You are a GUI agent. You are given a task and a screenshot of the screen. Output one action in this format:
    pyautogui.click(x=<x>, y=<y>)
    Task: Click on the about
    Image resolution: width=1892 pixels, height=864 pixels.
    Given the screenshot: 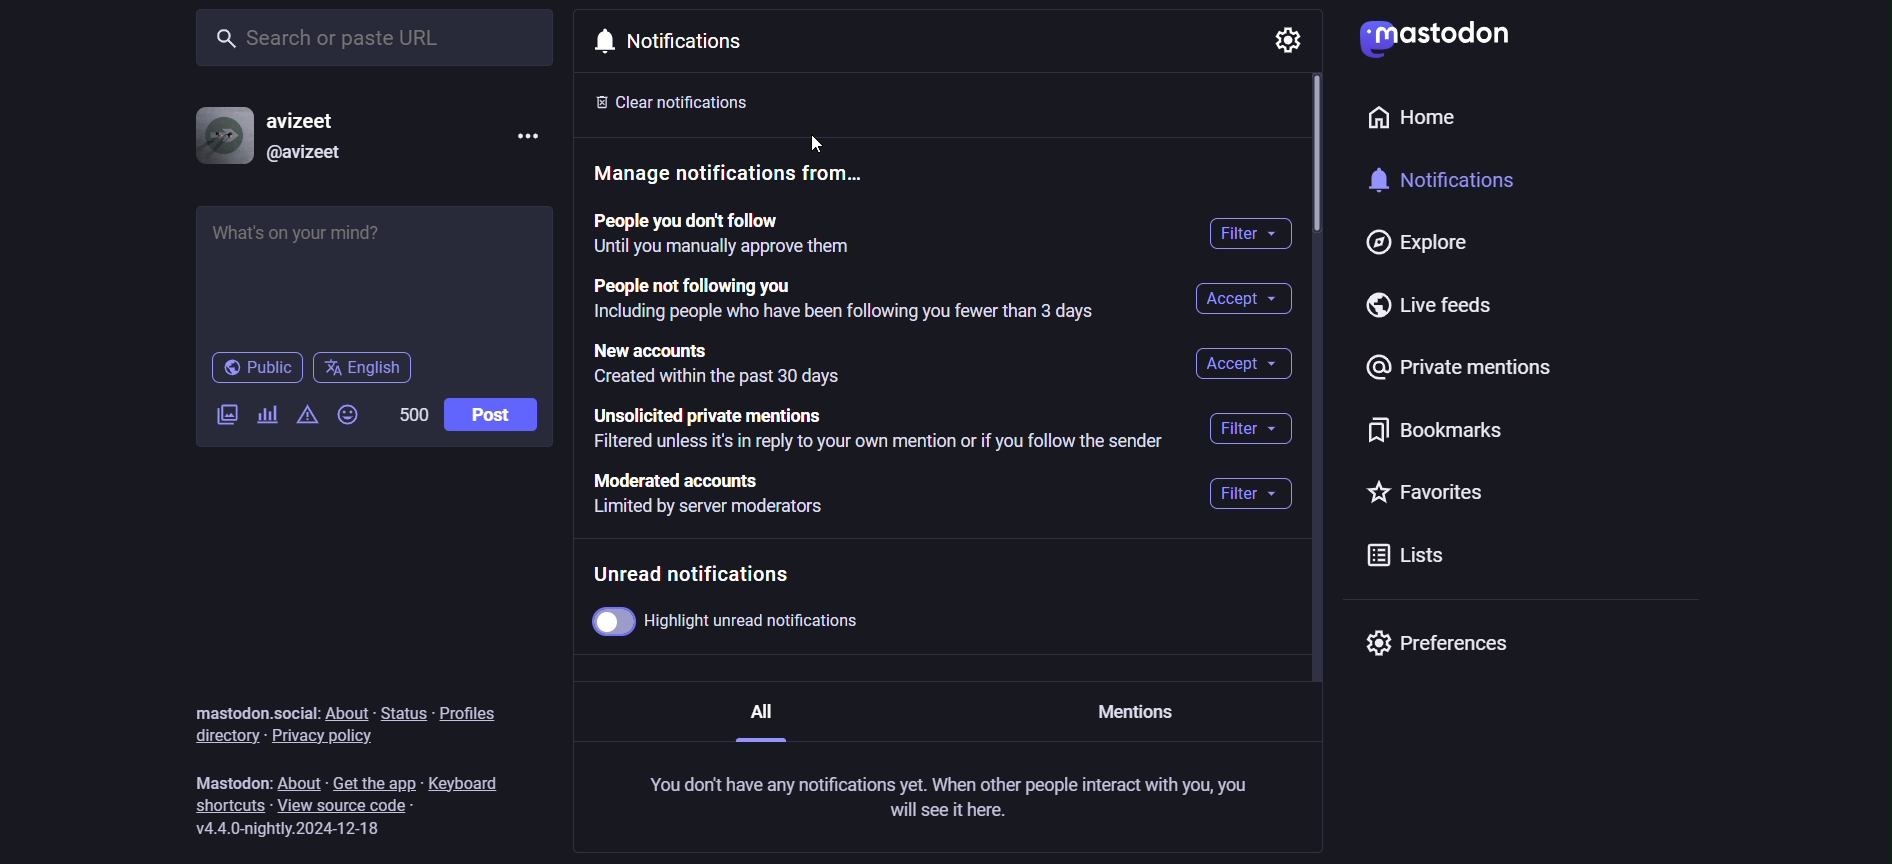 What is the action you would take?
    pyautogui.click(x=352, y=713)
    